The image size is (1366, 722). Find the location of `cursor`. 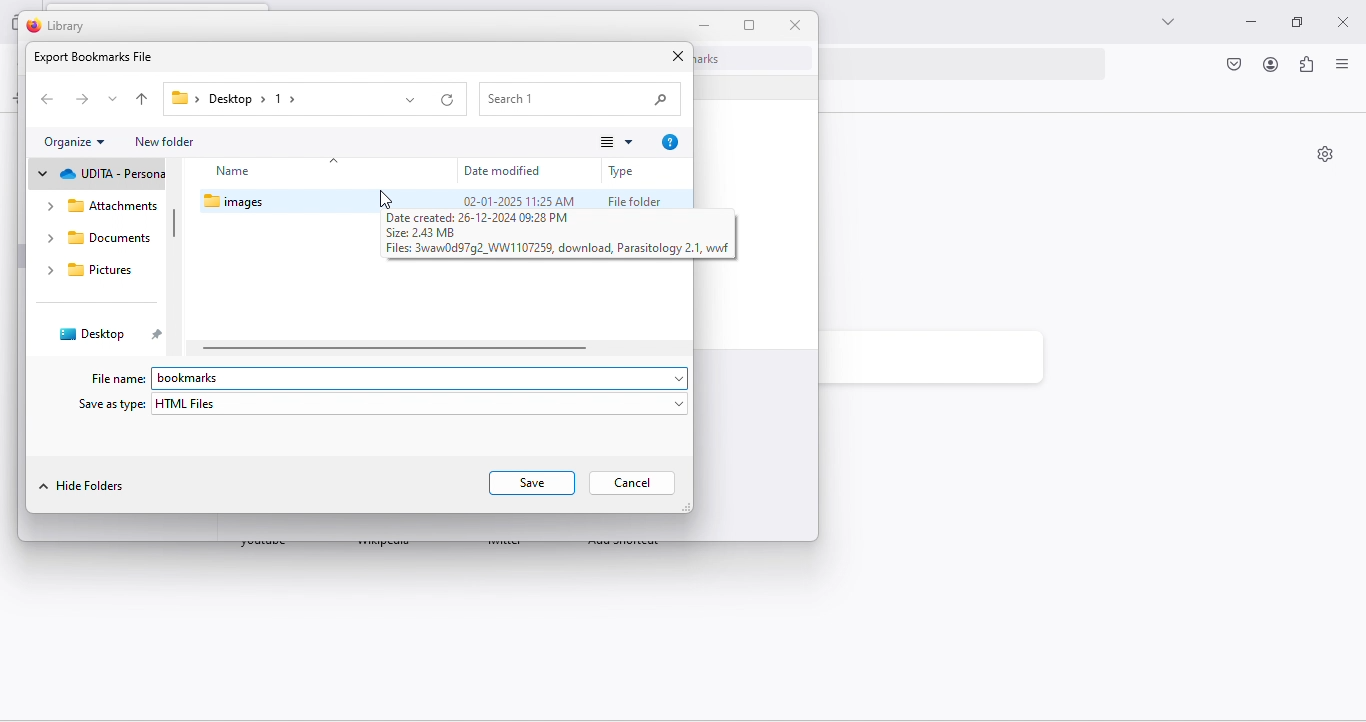

cursor is located at coordinates (384, 199).